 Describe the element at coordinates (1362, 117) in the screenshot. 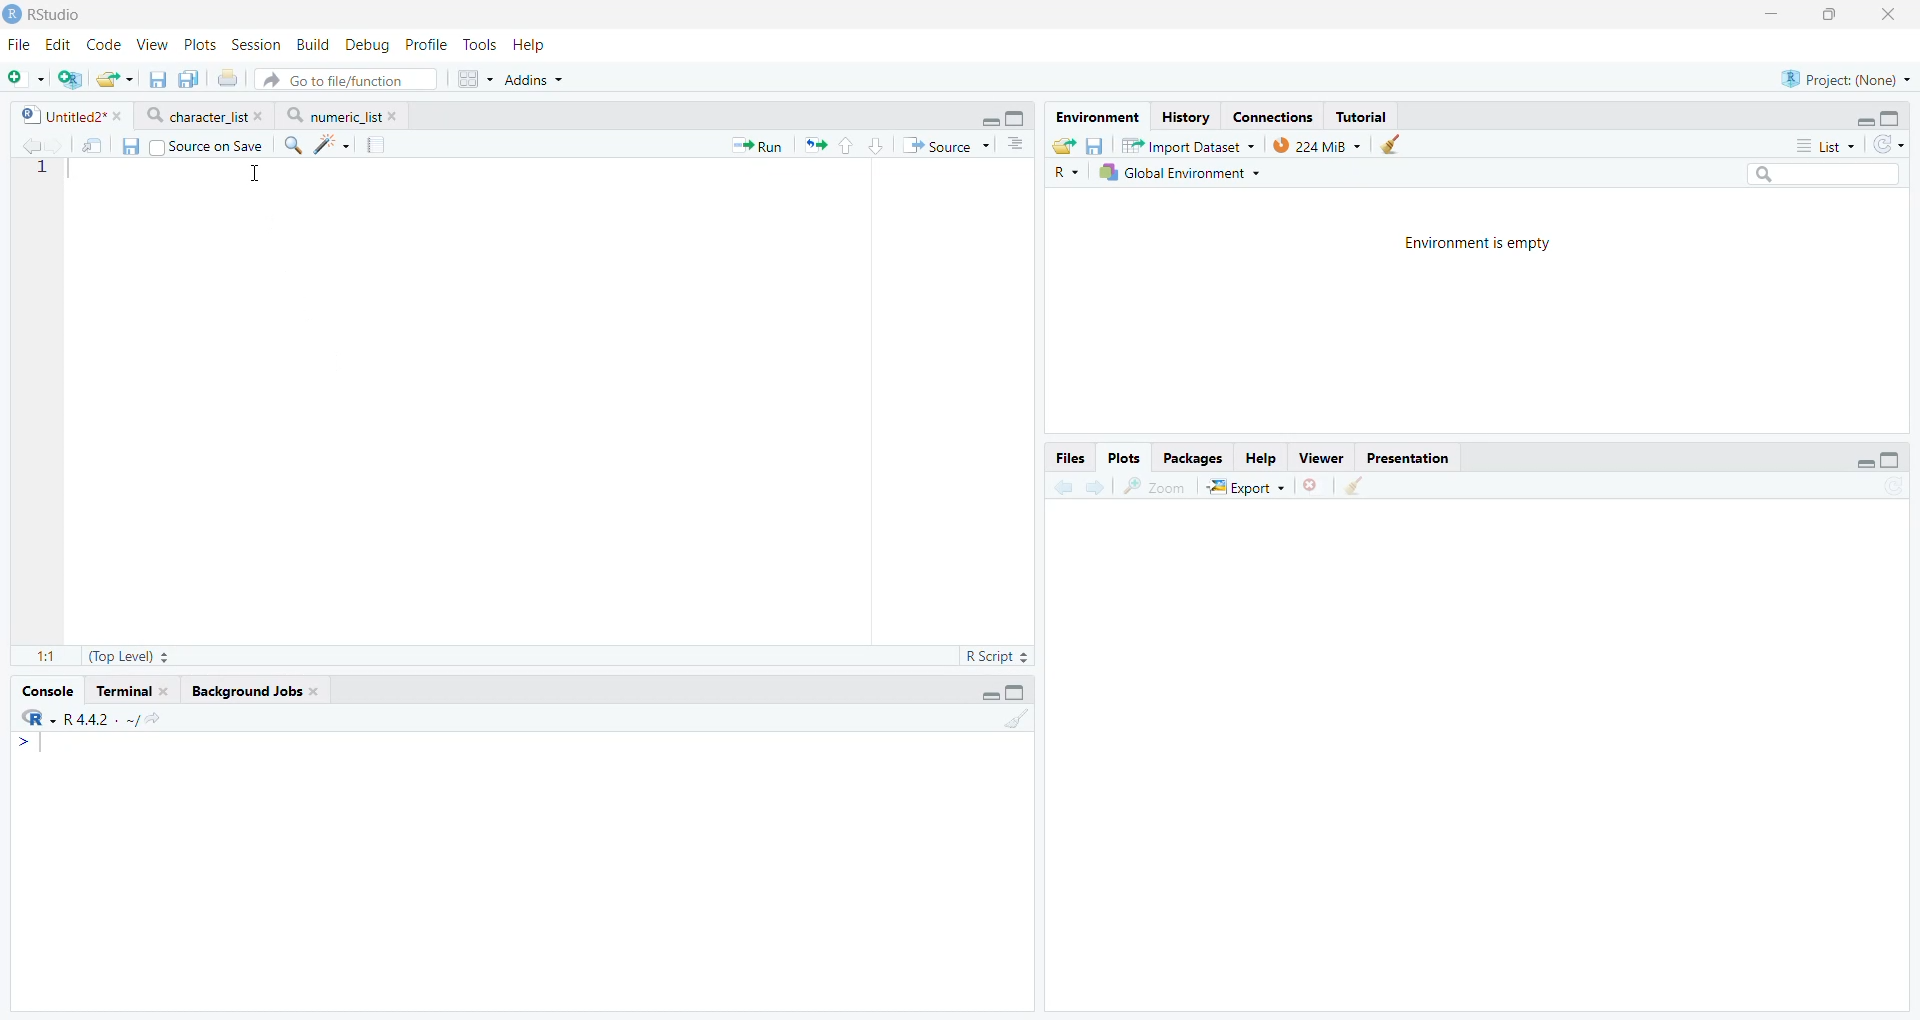

I see `Tutorial` at that location.